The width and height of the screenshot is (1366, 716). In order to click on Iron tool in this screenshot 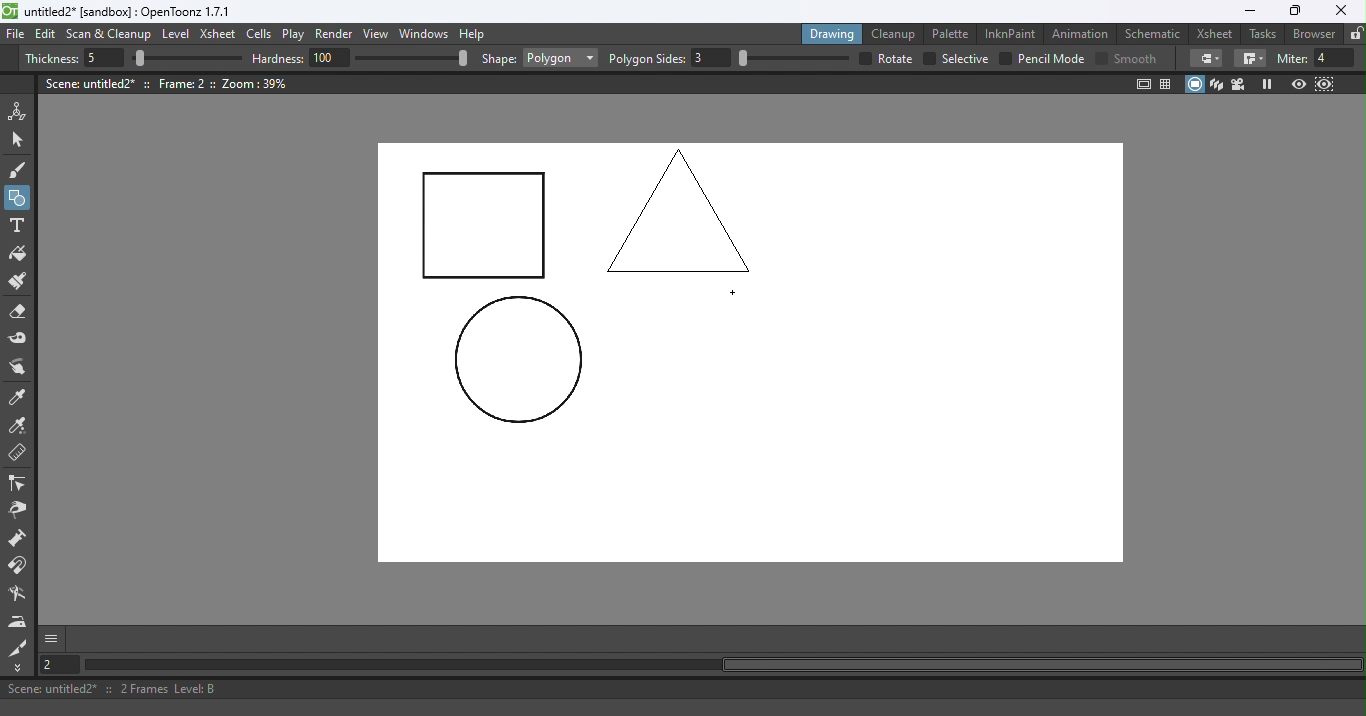, I will do `click(20, 621)`.